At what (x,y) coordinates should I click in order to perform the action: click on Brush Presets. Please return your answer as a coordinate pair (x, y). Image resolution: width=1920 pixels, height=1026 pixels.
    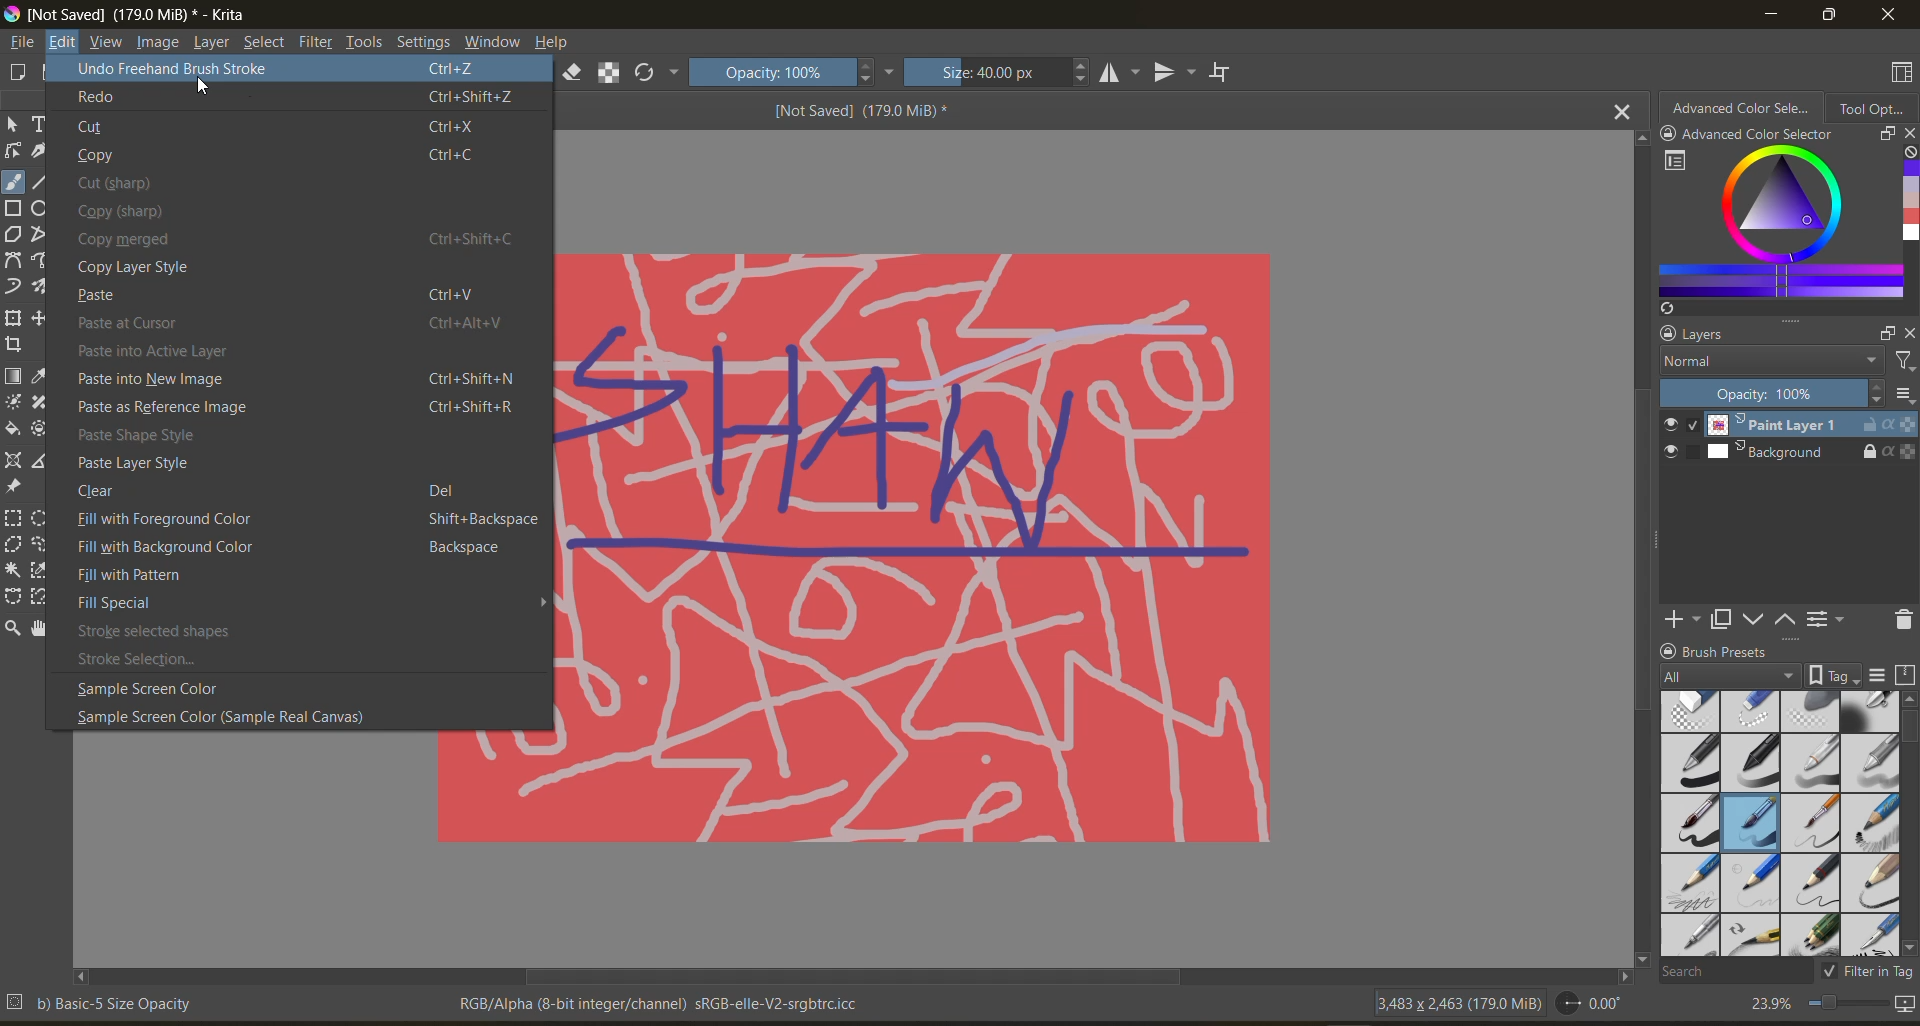
    Looking at the image, I should click on (1729, 650).